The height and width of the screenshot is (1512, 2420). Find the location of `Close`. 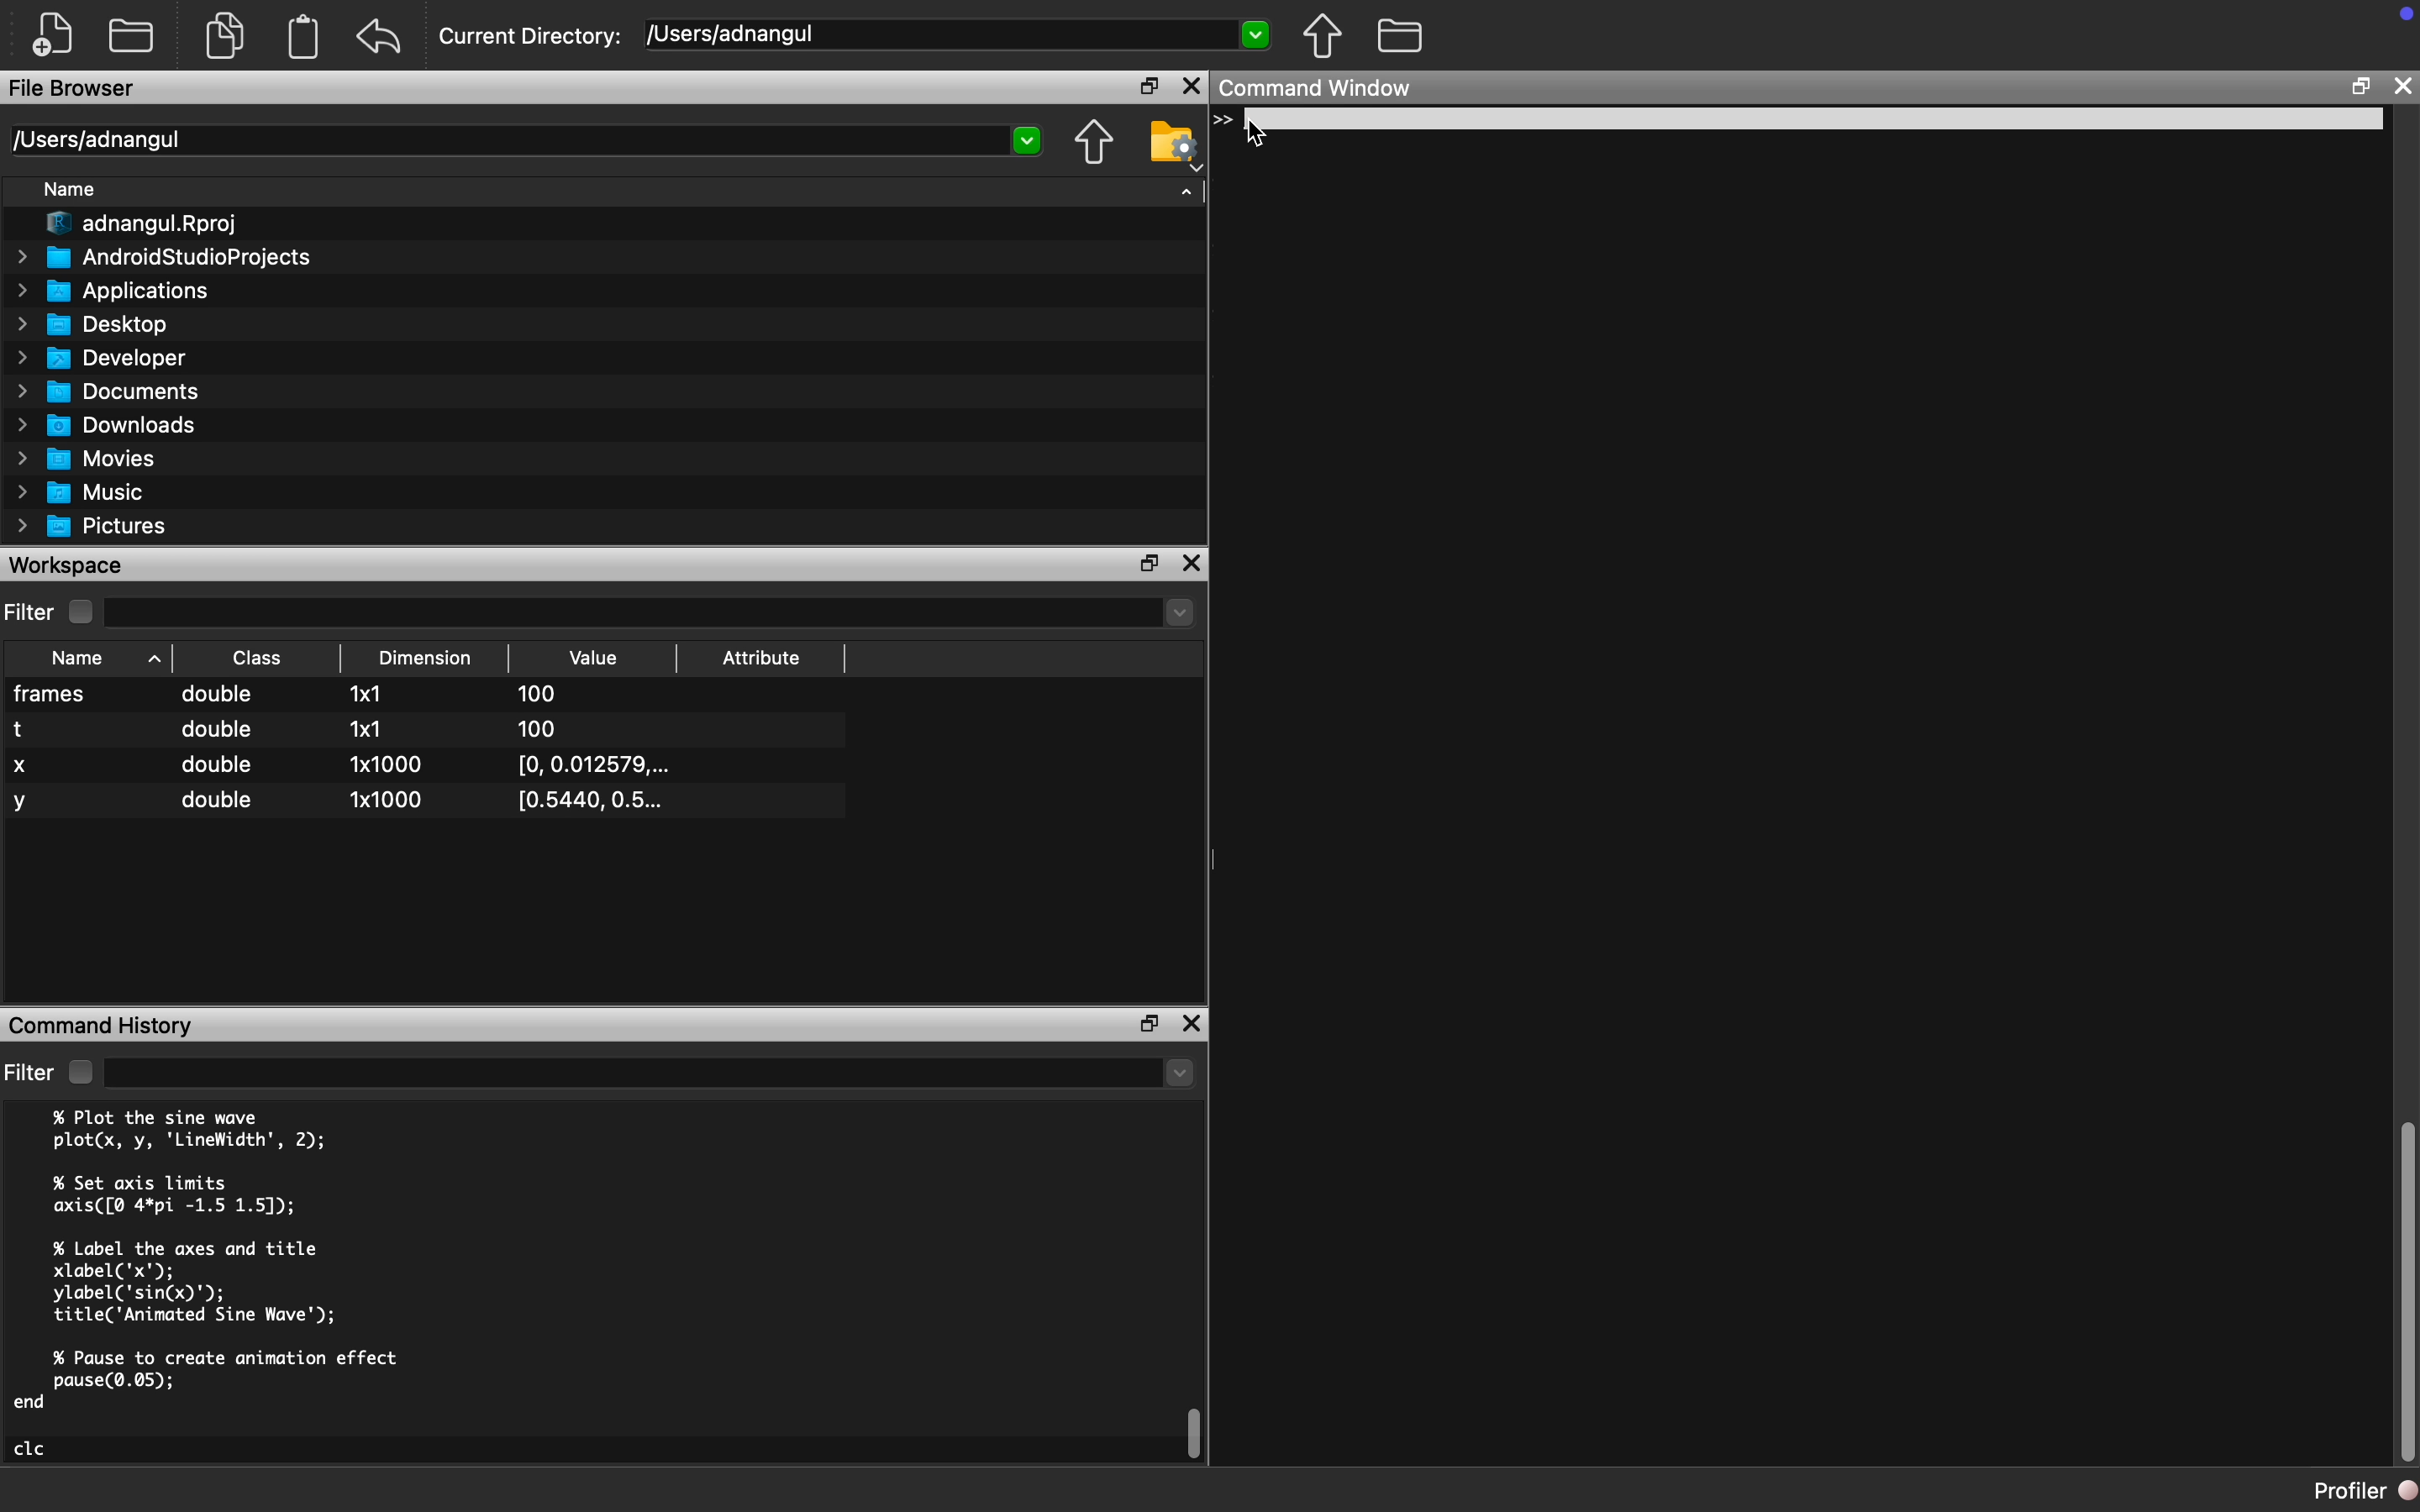

Close is located at coordinates (1191, 85).